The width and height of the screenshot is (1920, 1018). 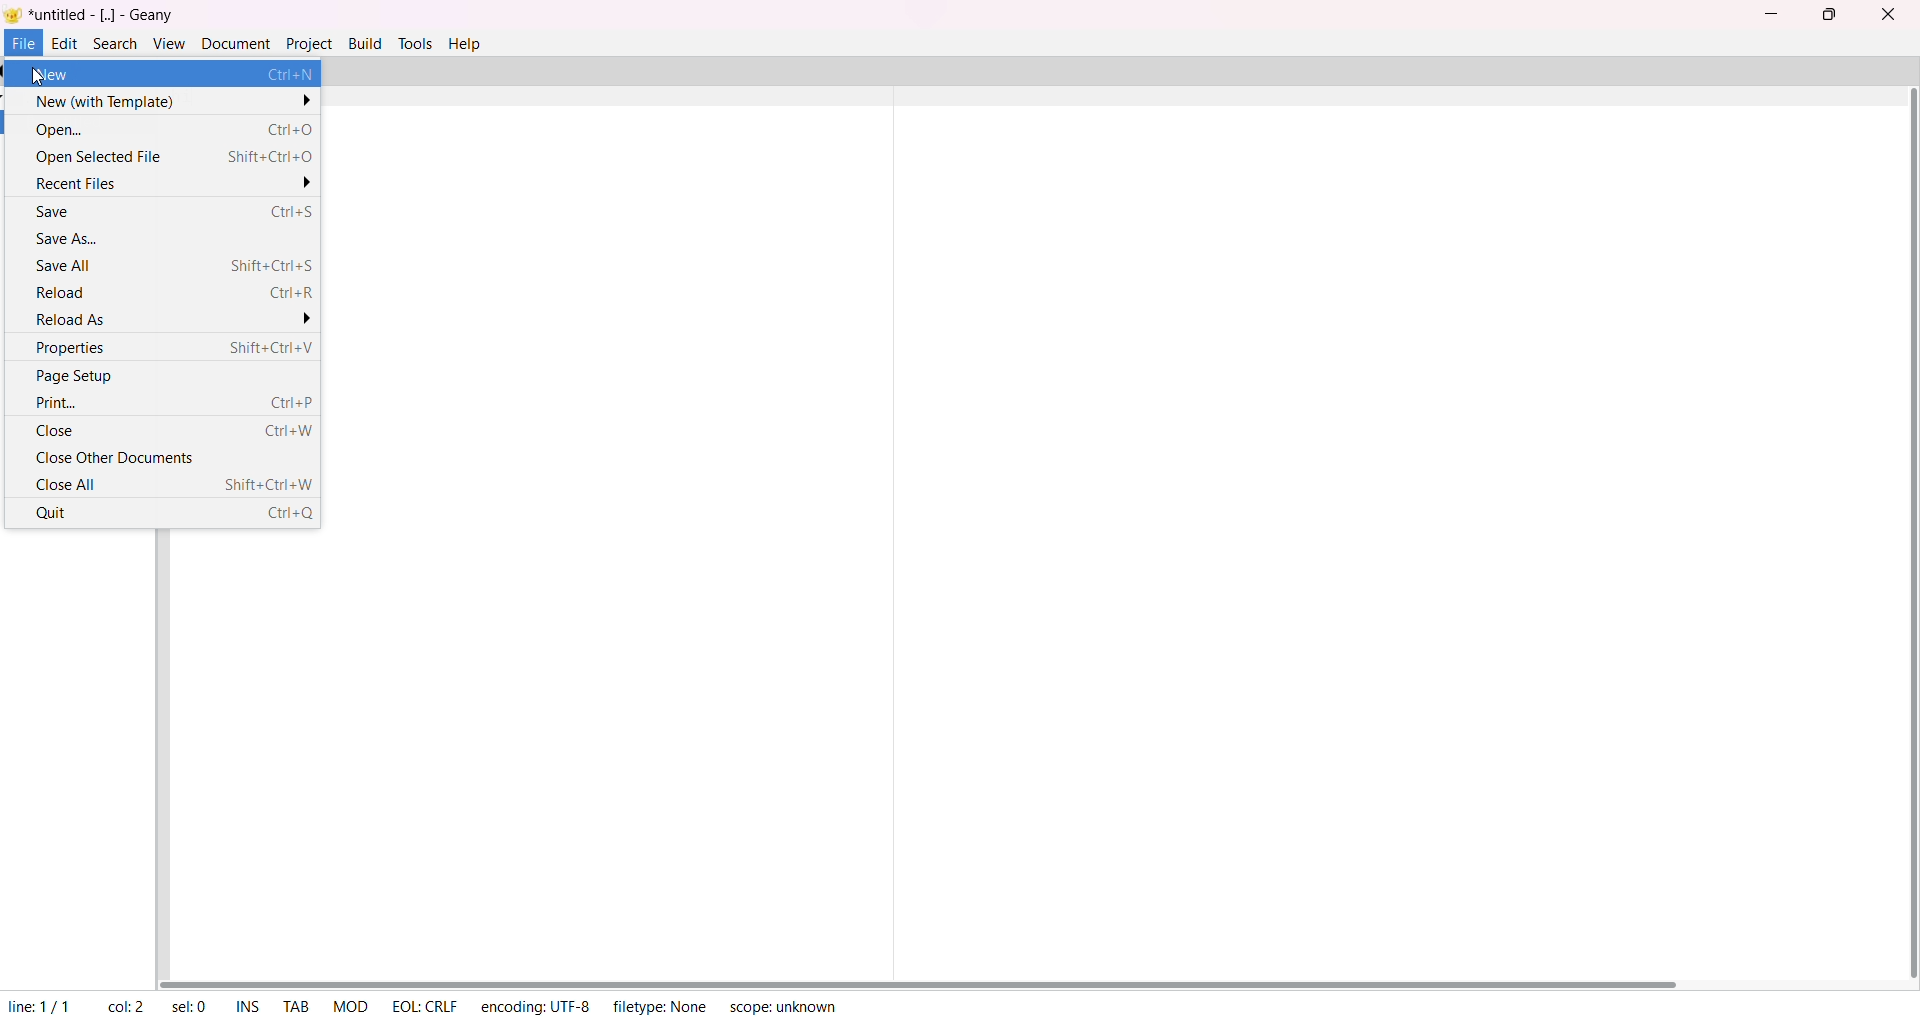 I want to click on EOL: CRLF, so click(x=422, y=1004).